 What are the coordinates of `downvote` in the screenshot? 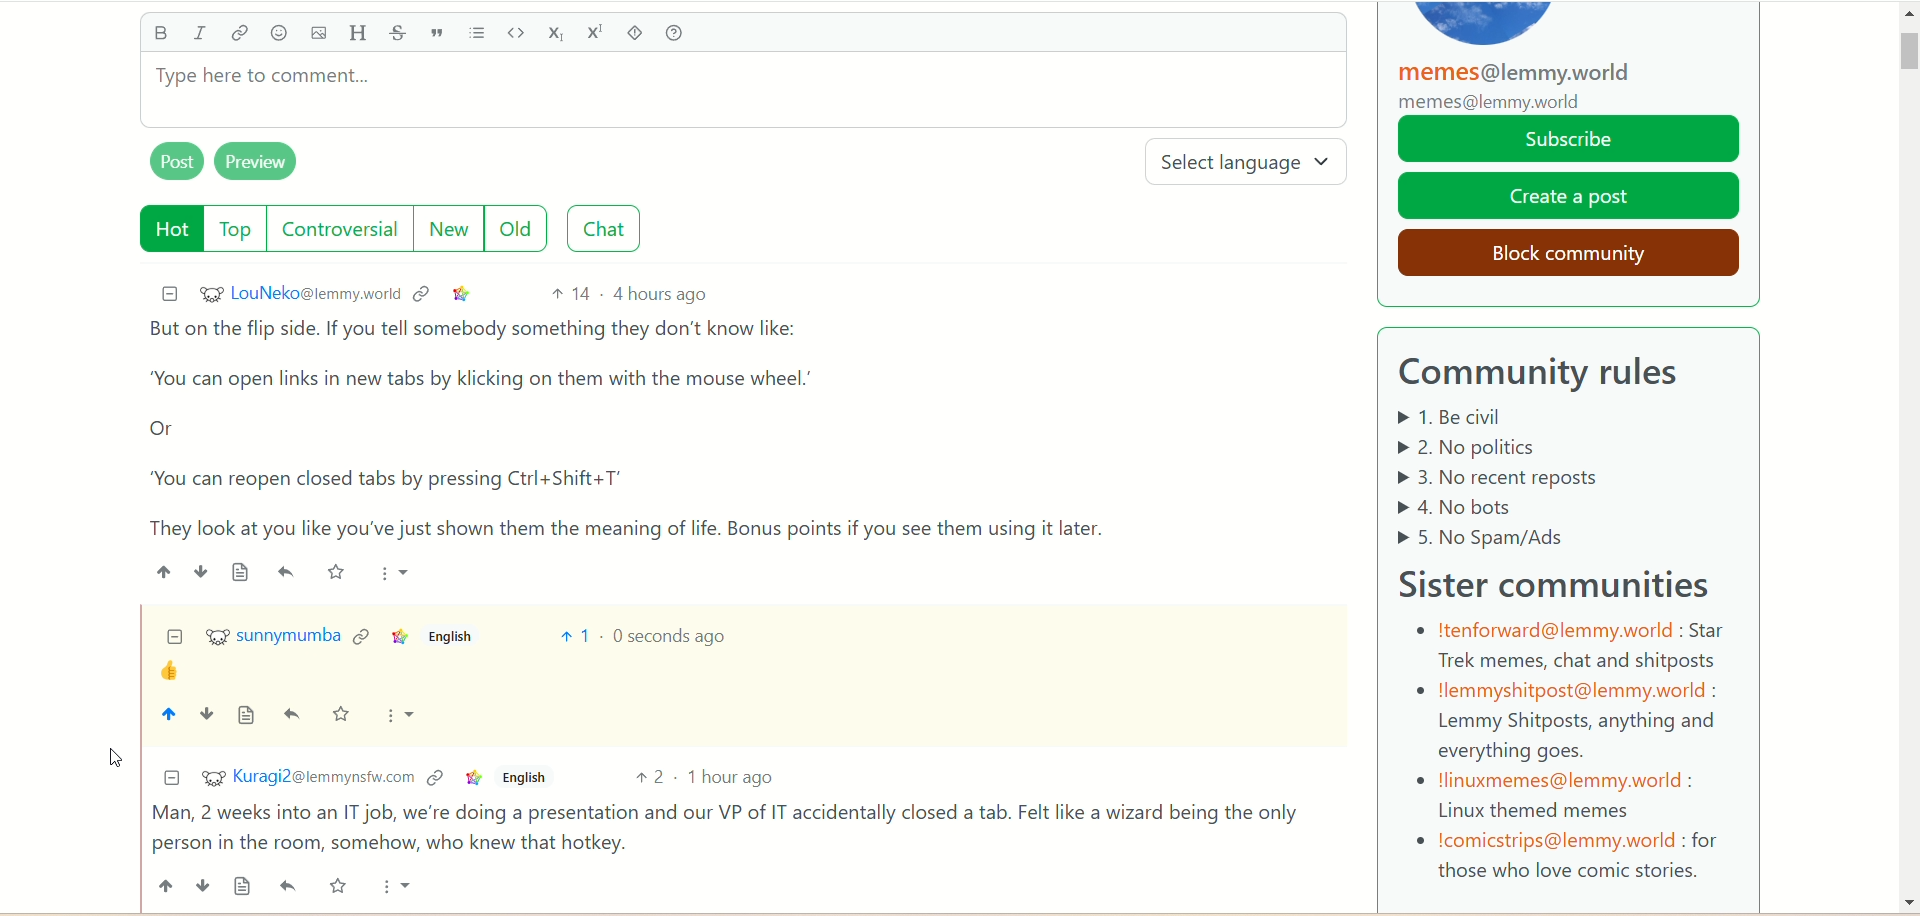 It's located at (195, 571).